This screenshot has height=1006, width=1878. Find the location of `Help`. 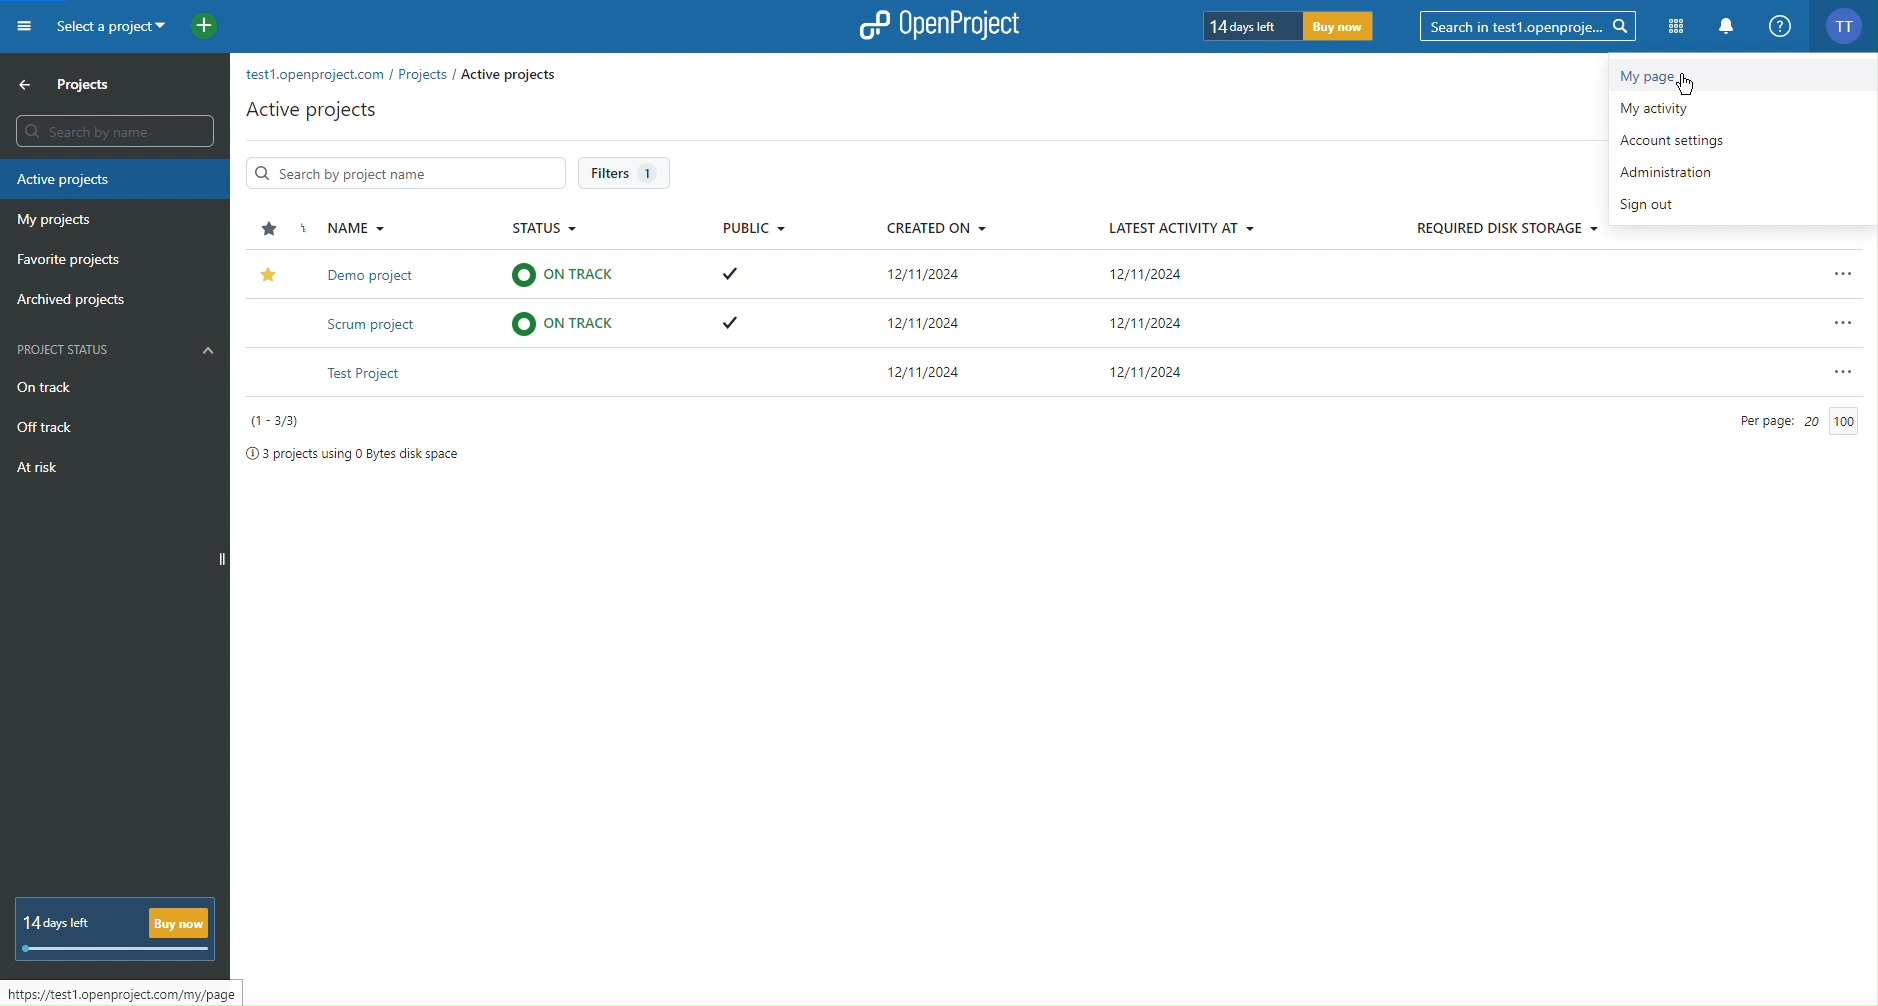

Help is located at coordinates (1780, 27).